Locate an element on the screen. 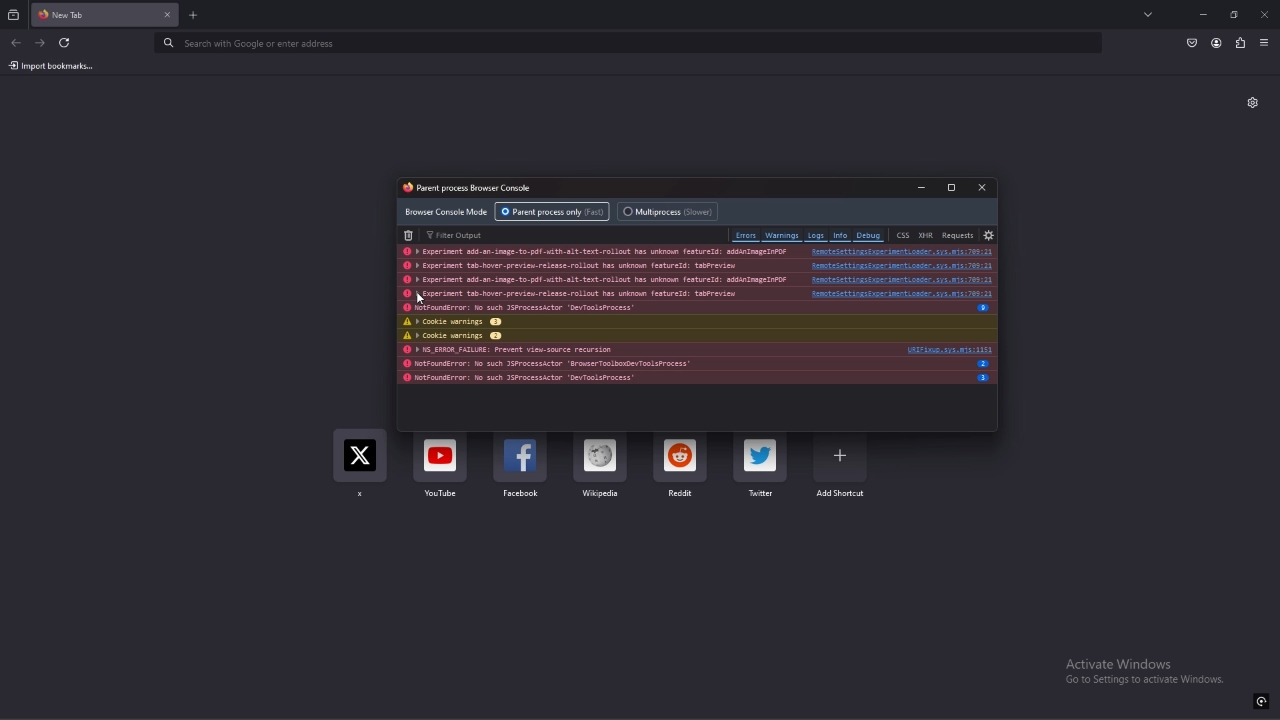 This screenshot has height=720, width=1280. twitter is located at coordinates (759, 465).